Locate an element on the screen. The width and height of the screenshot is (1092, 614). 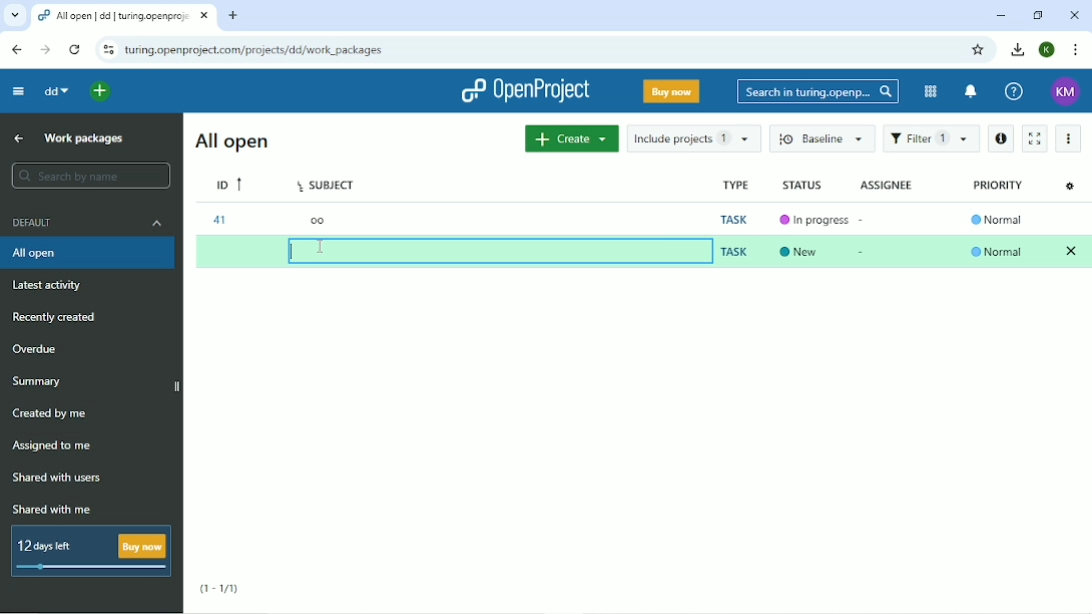
Created by me is located at coordinates (51, 414).